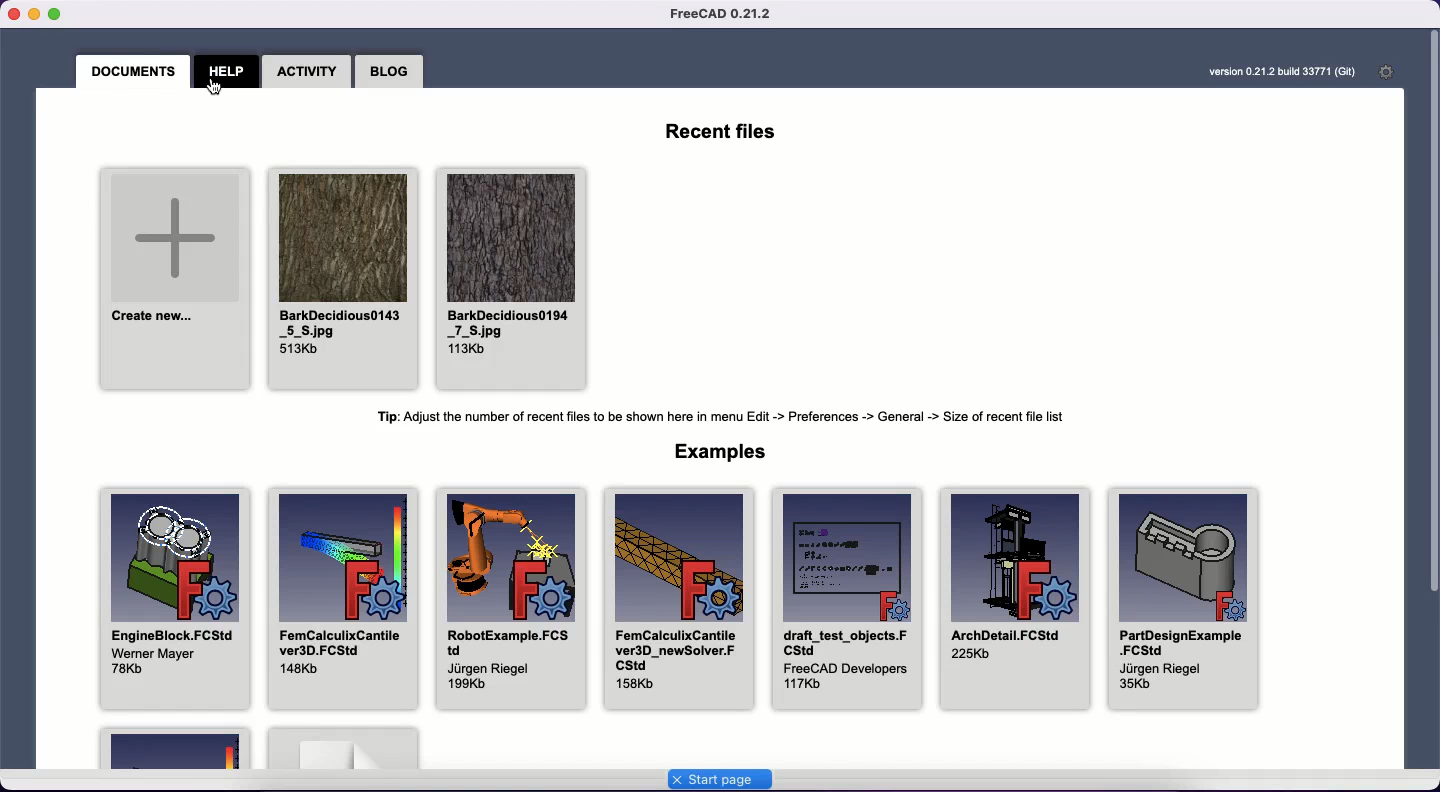  Describe the element at coordinates (344, 748) in the screenshot. I see `Example` at that location.